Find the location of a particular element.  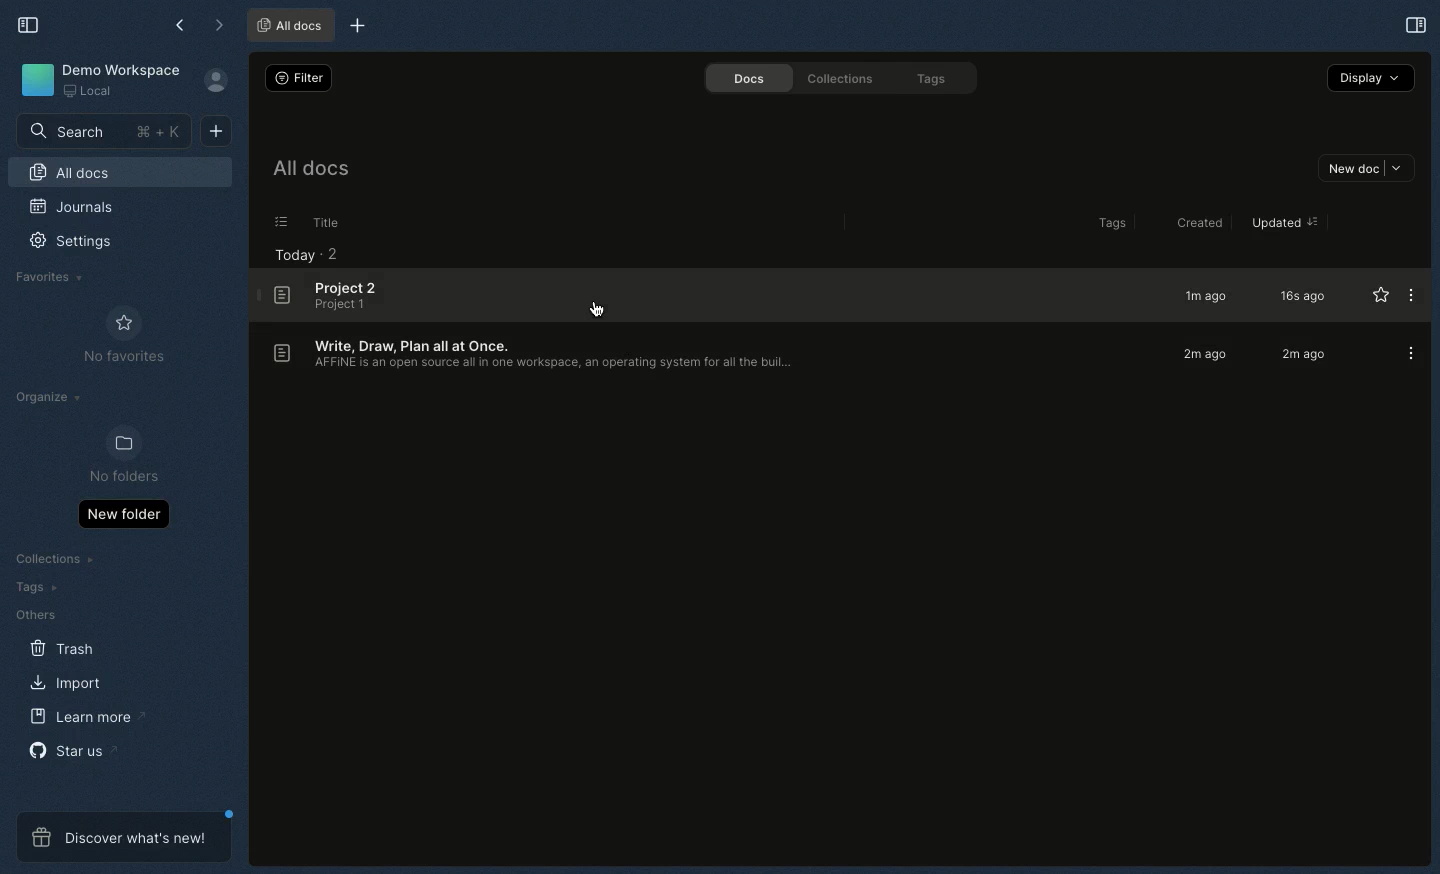

User is located at coordinates (215, 82).